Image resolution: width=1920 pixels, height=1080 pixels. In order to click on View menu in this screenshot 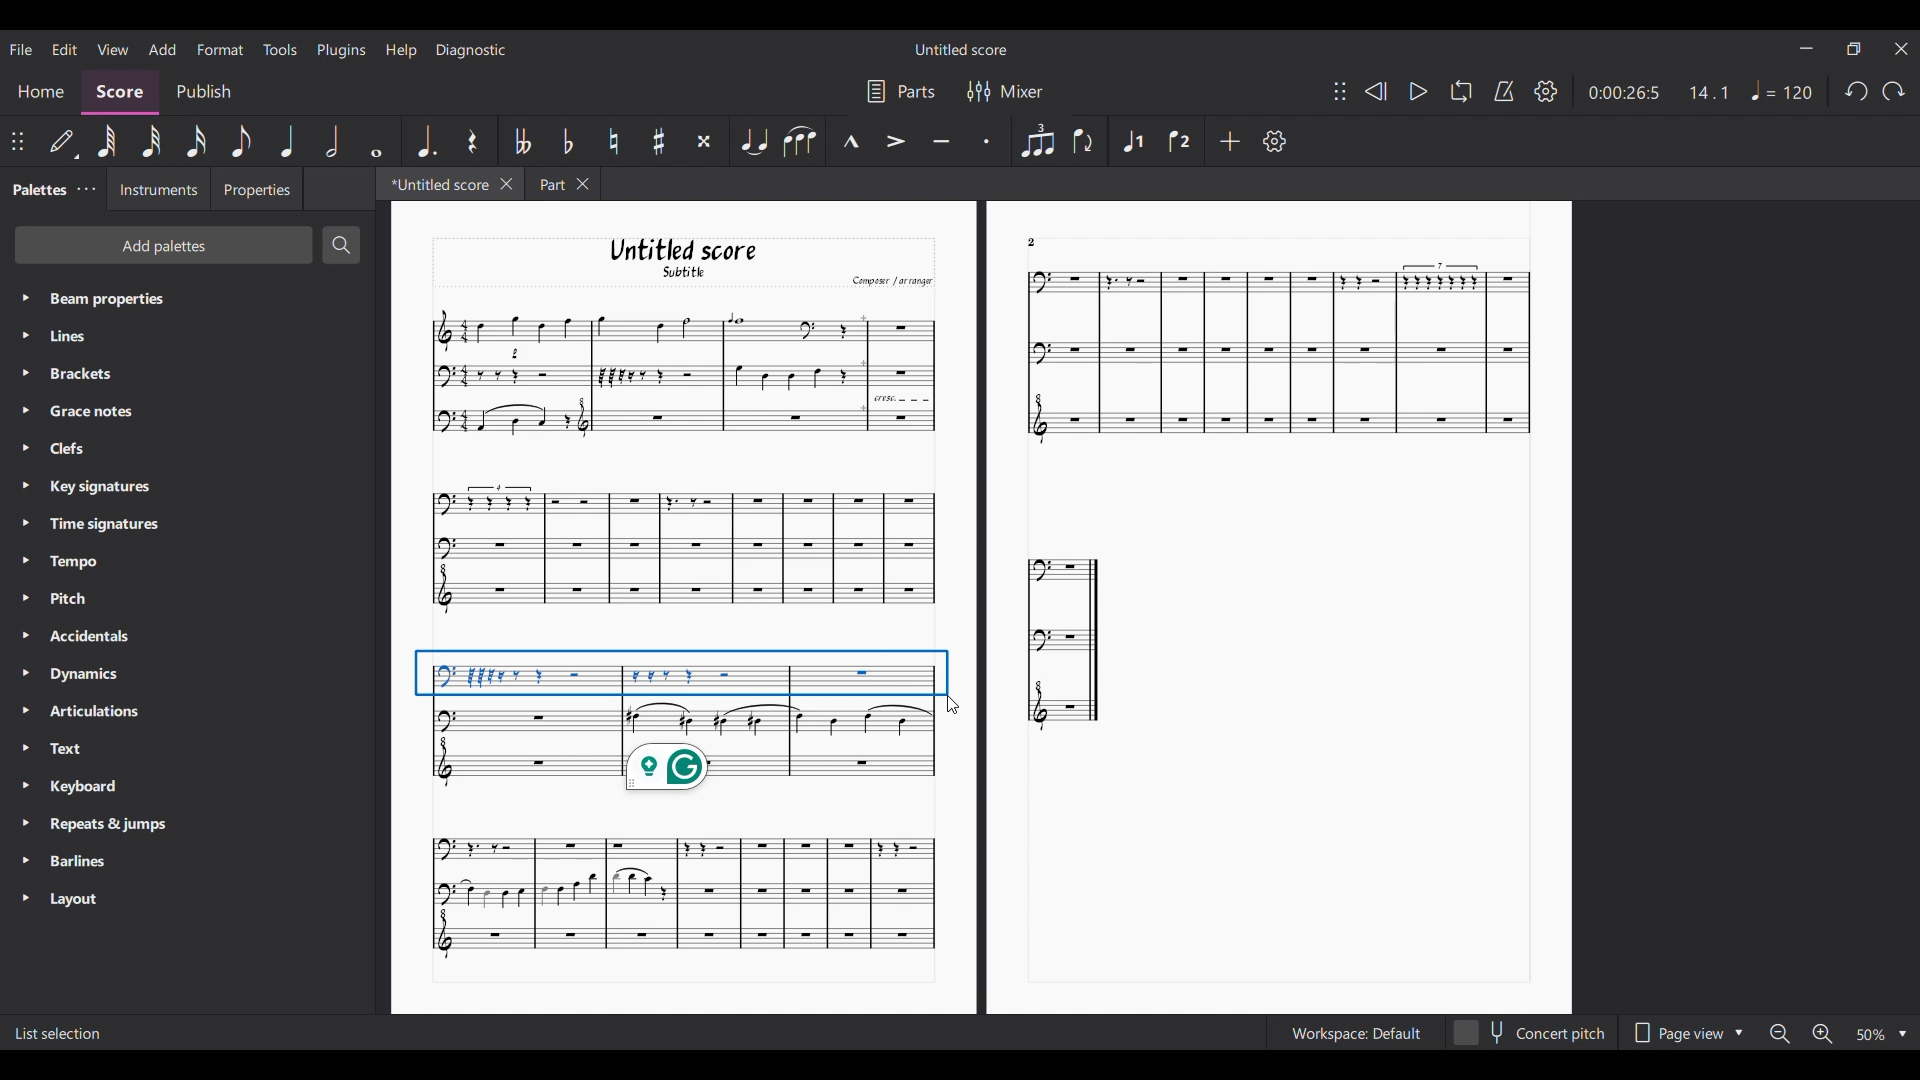, I will do `click(113, 48)`.